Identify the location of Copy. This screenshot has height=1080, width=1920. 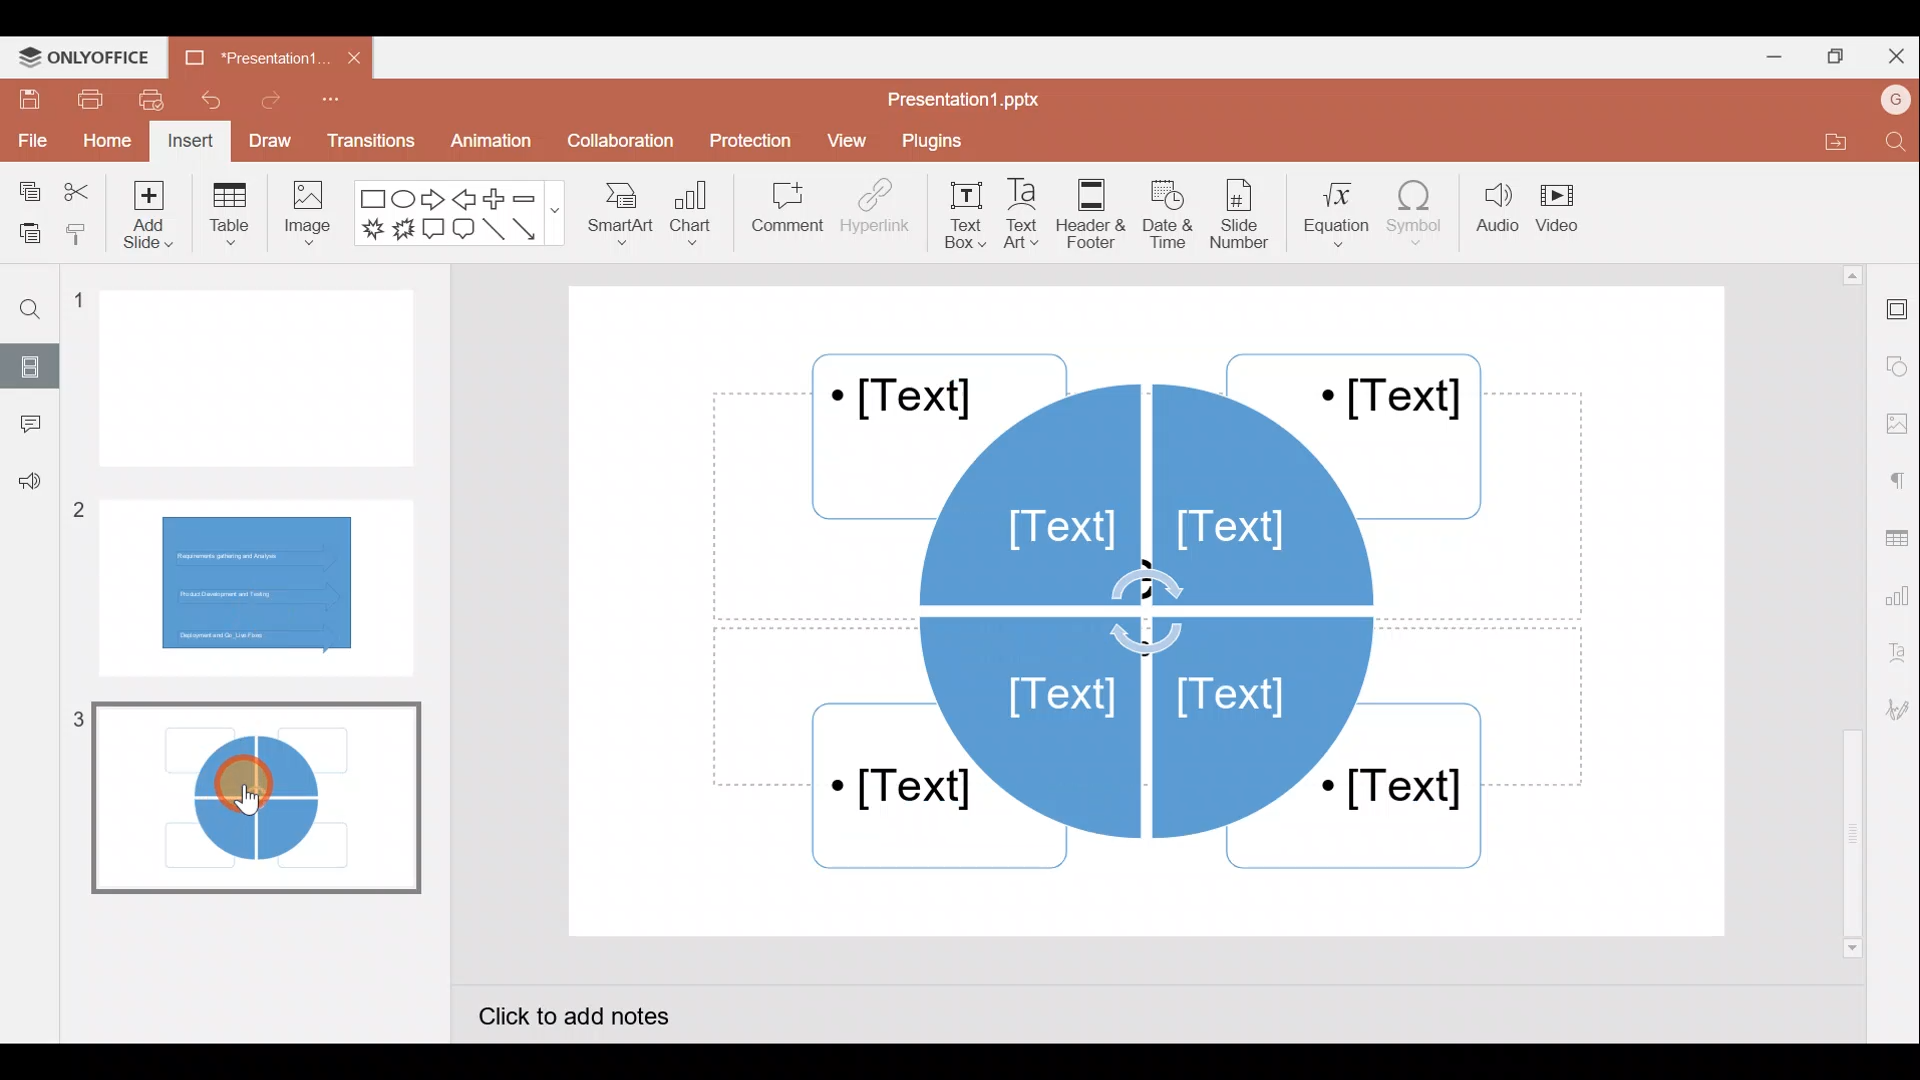
(29, 186).